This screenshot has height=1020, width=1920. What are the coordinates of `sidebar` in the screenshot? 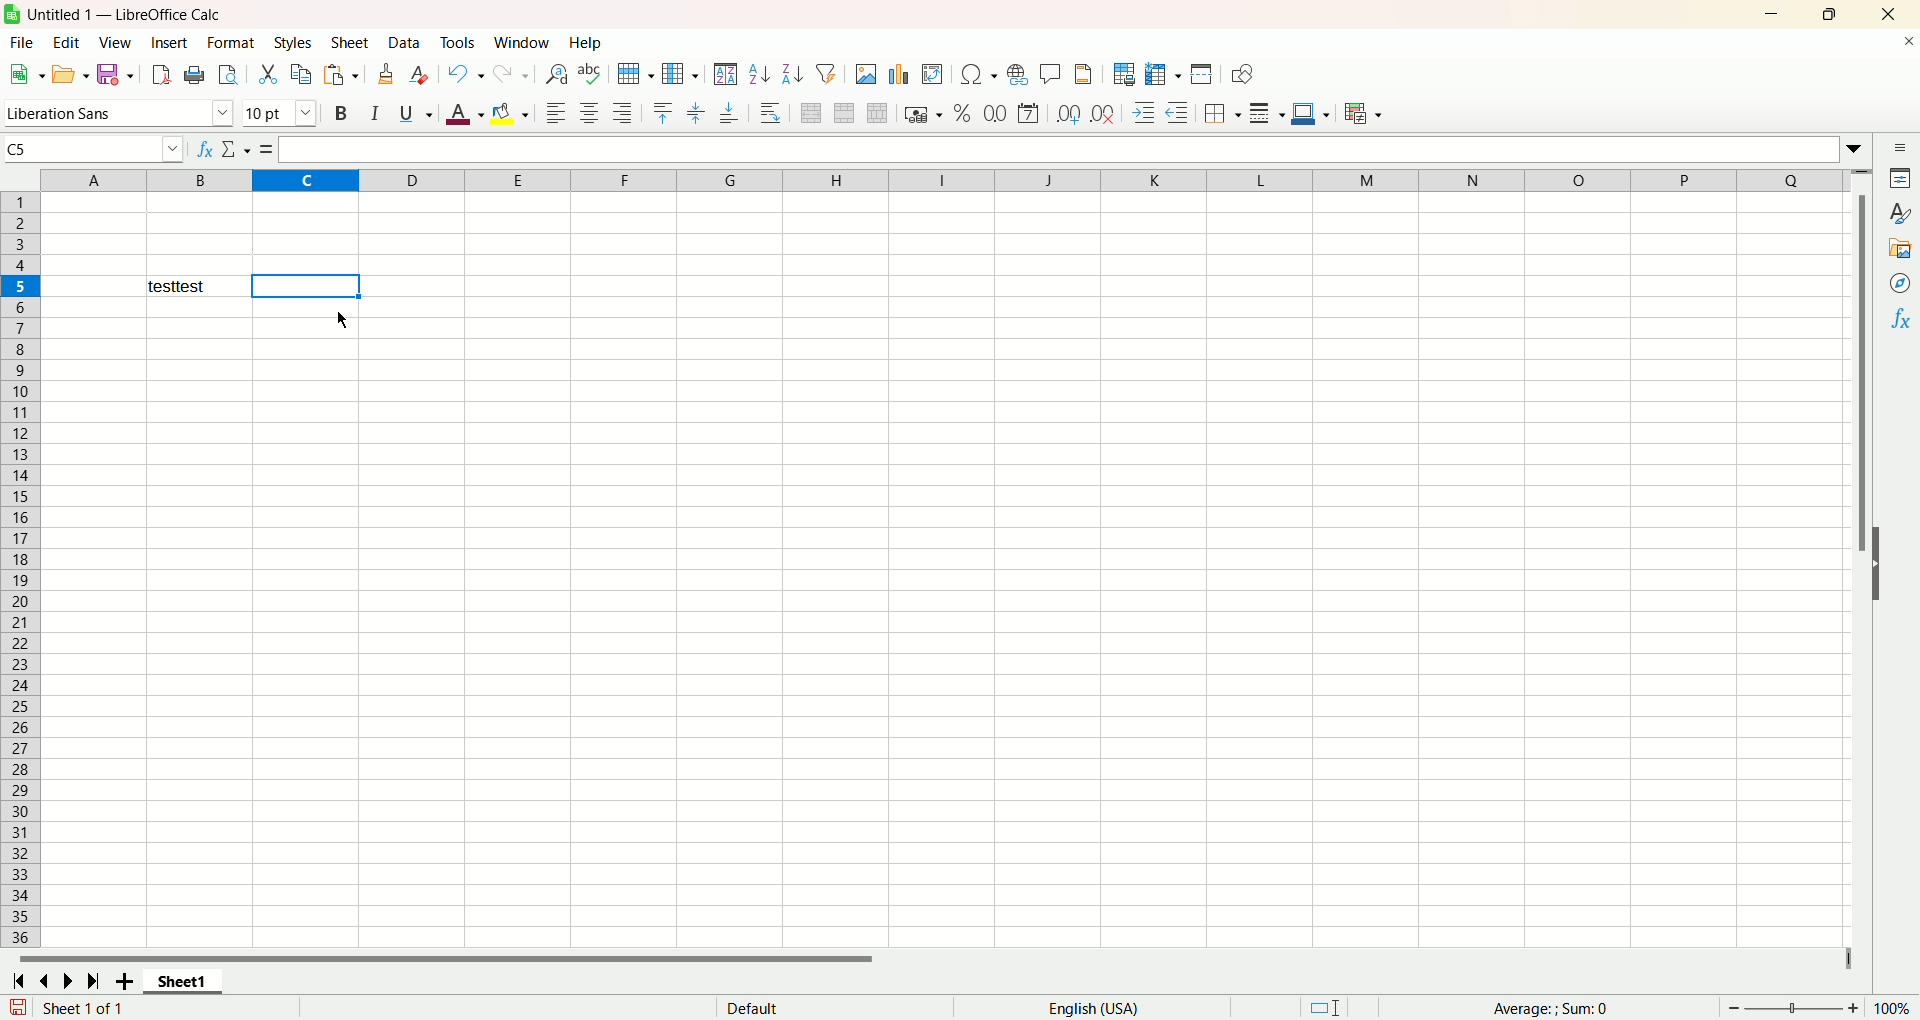 It's located at (1899, 148).